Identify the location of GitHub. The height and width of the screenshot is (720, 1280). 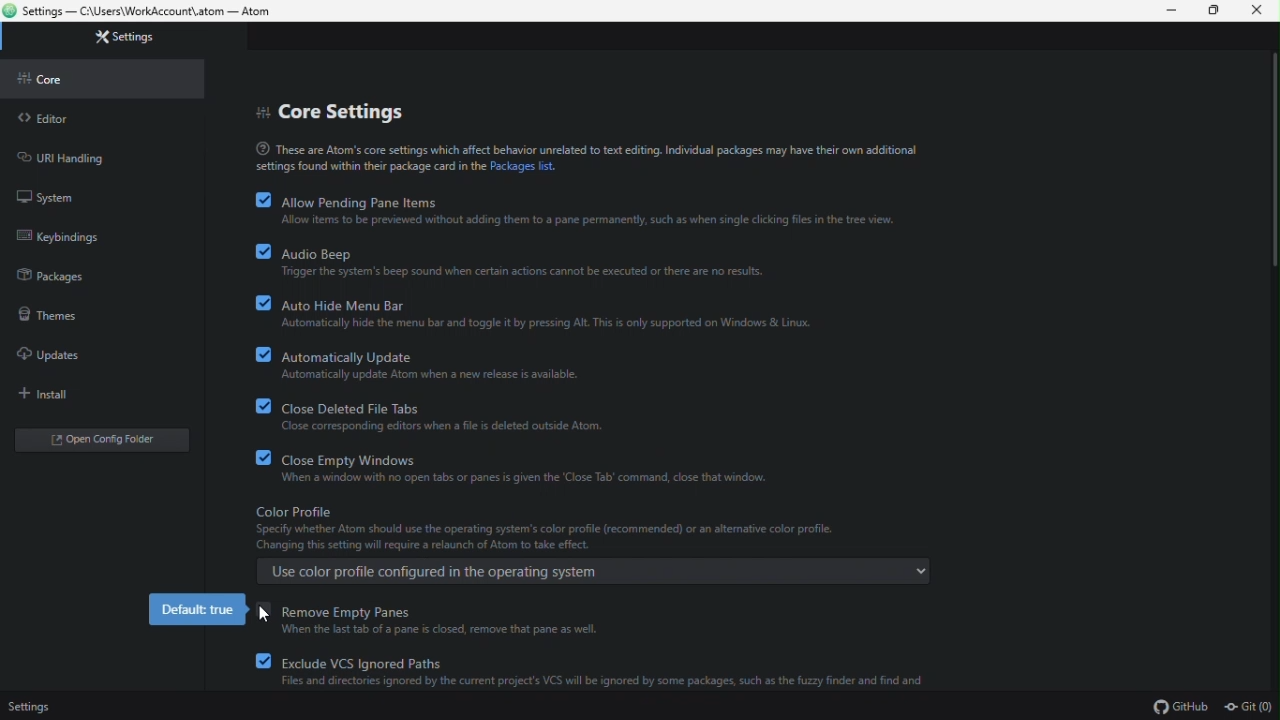
(1180, 708).